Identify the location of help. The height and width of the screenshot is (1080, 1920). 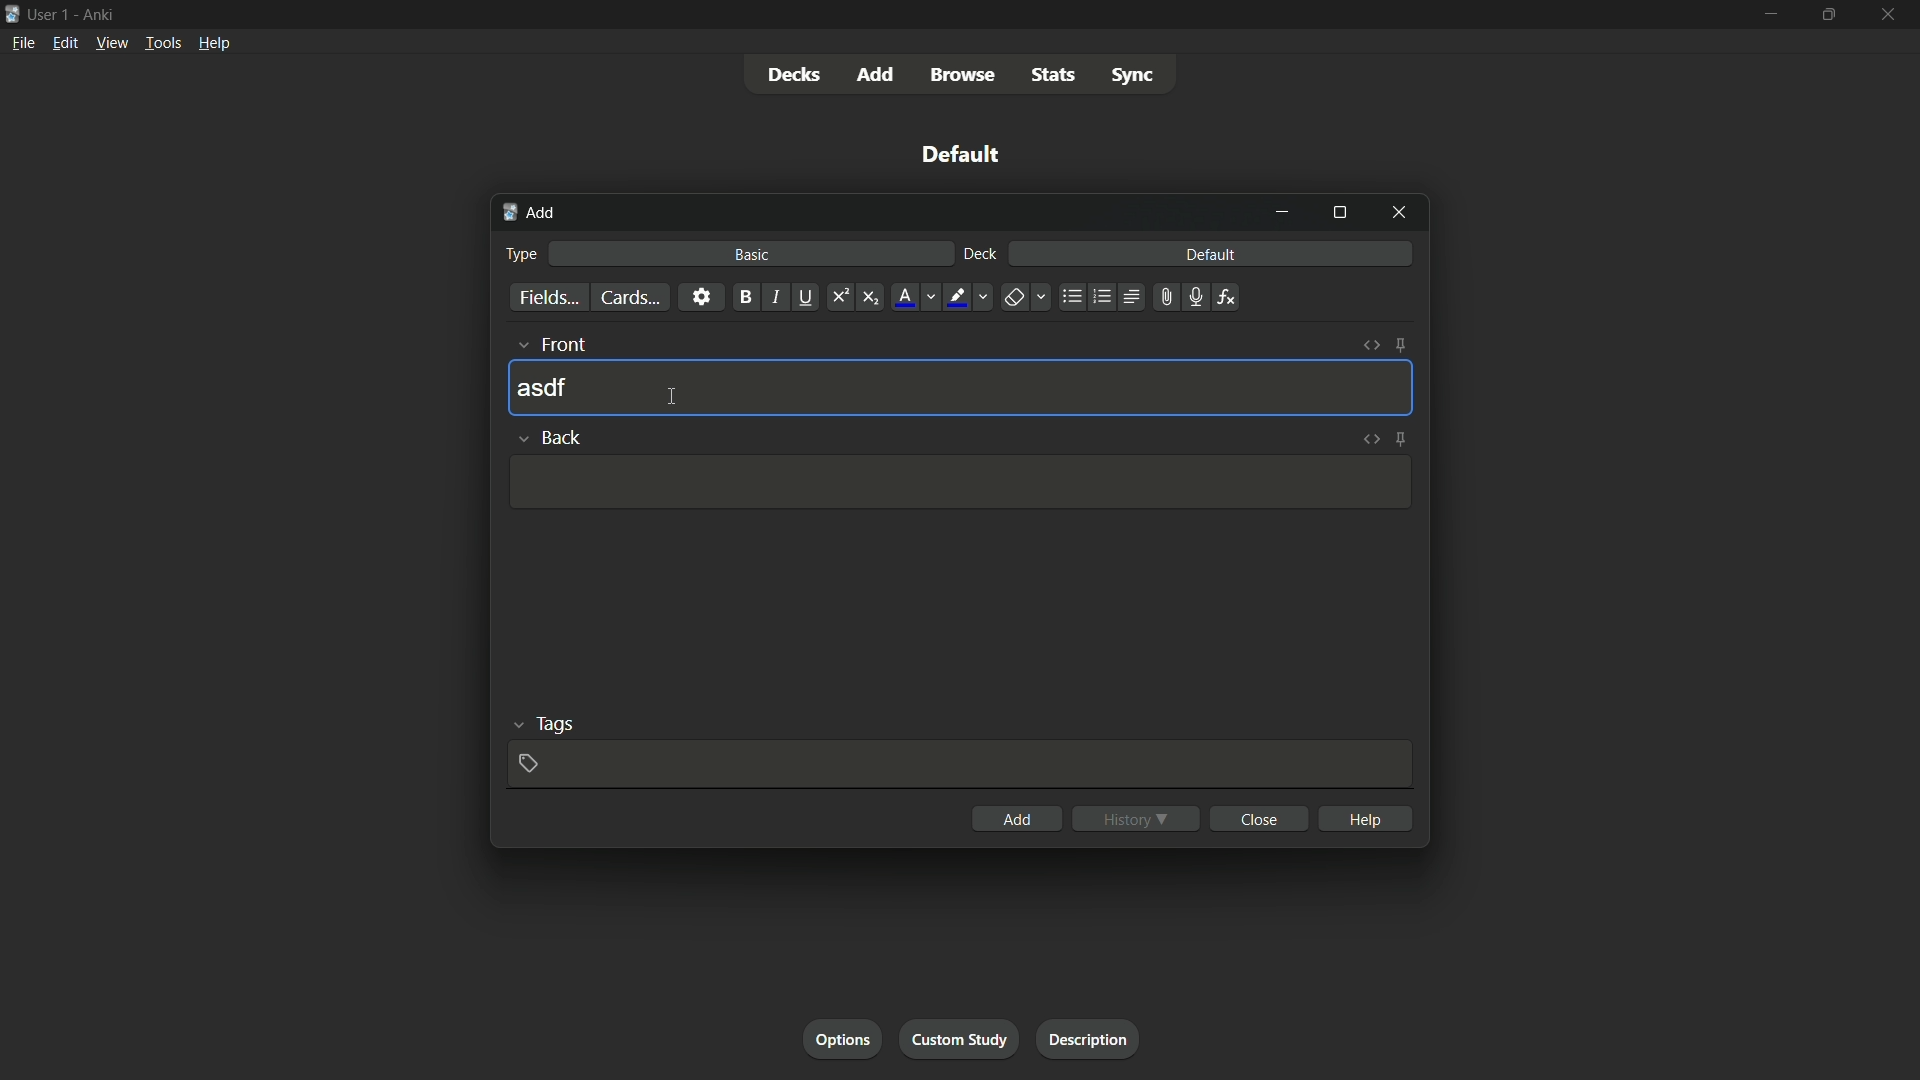
(1366, 819).